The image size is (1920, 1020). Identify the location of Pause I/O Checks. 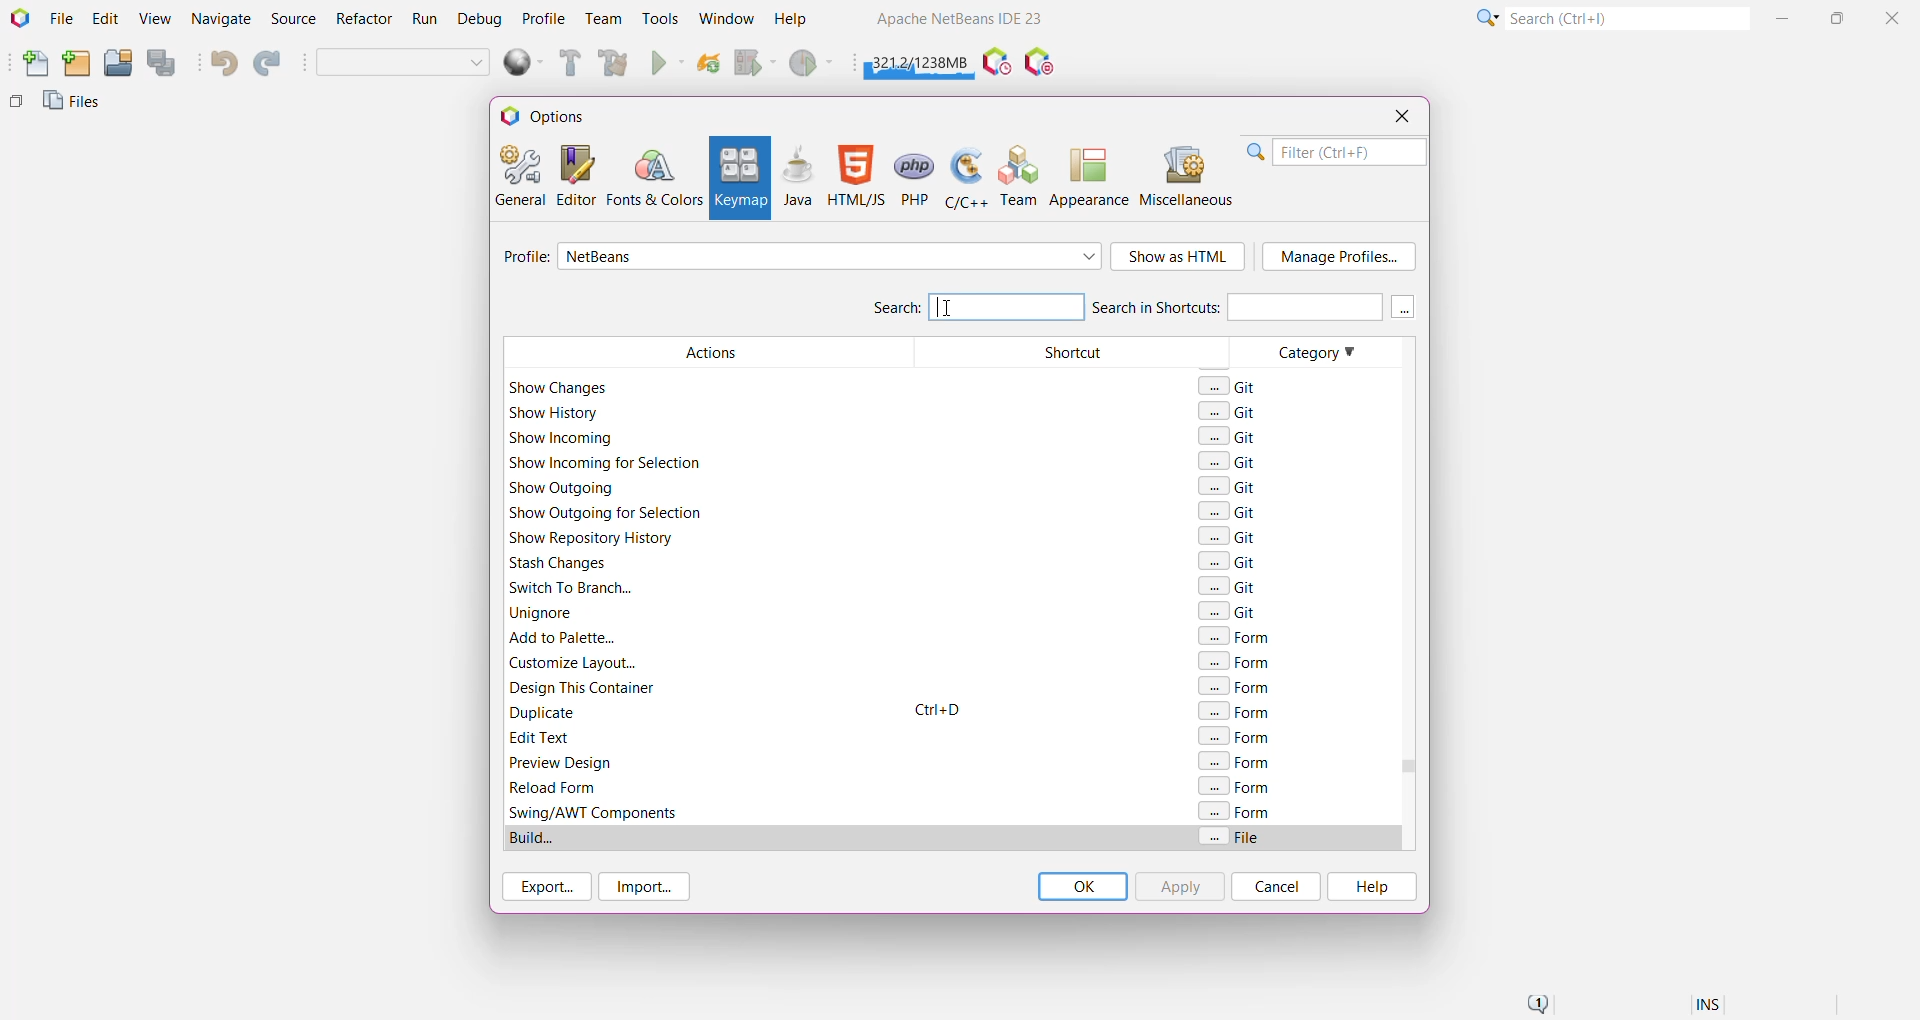
(1041, 63).